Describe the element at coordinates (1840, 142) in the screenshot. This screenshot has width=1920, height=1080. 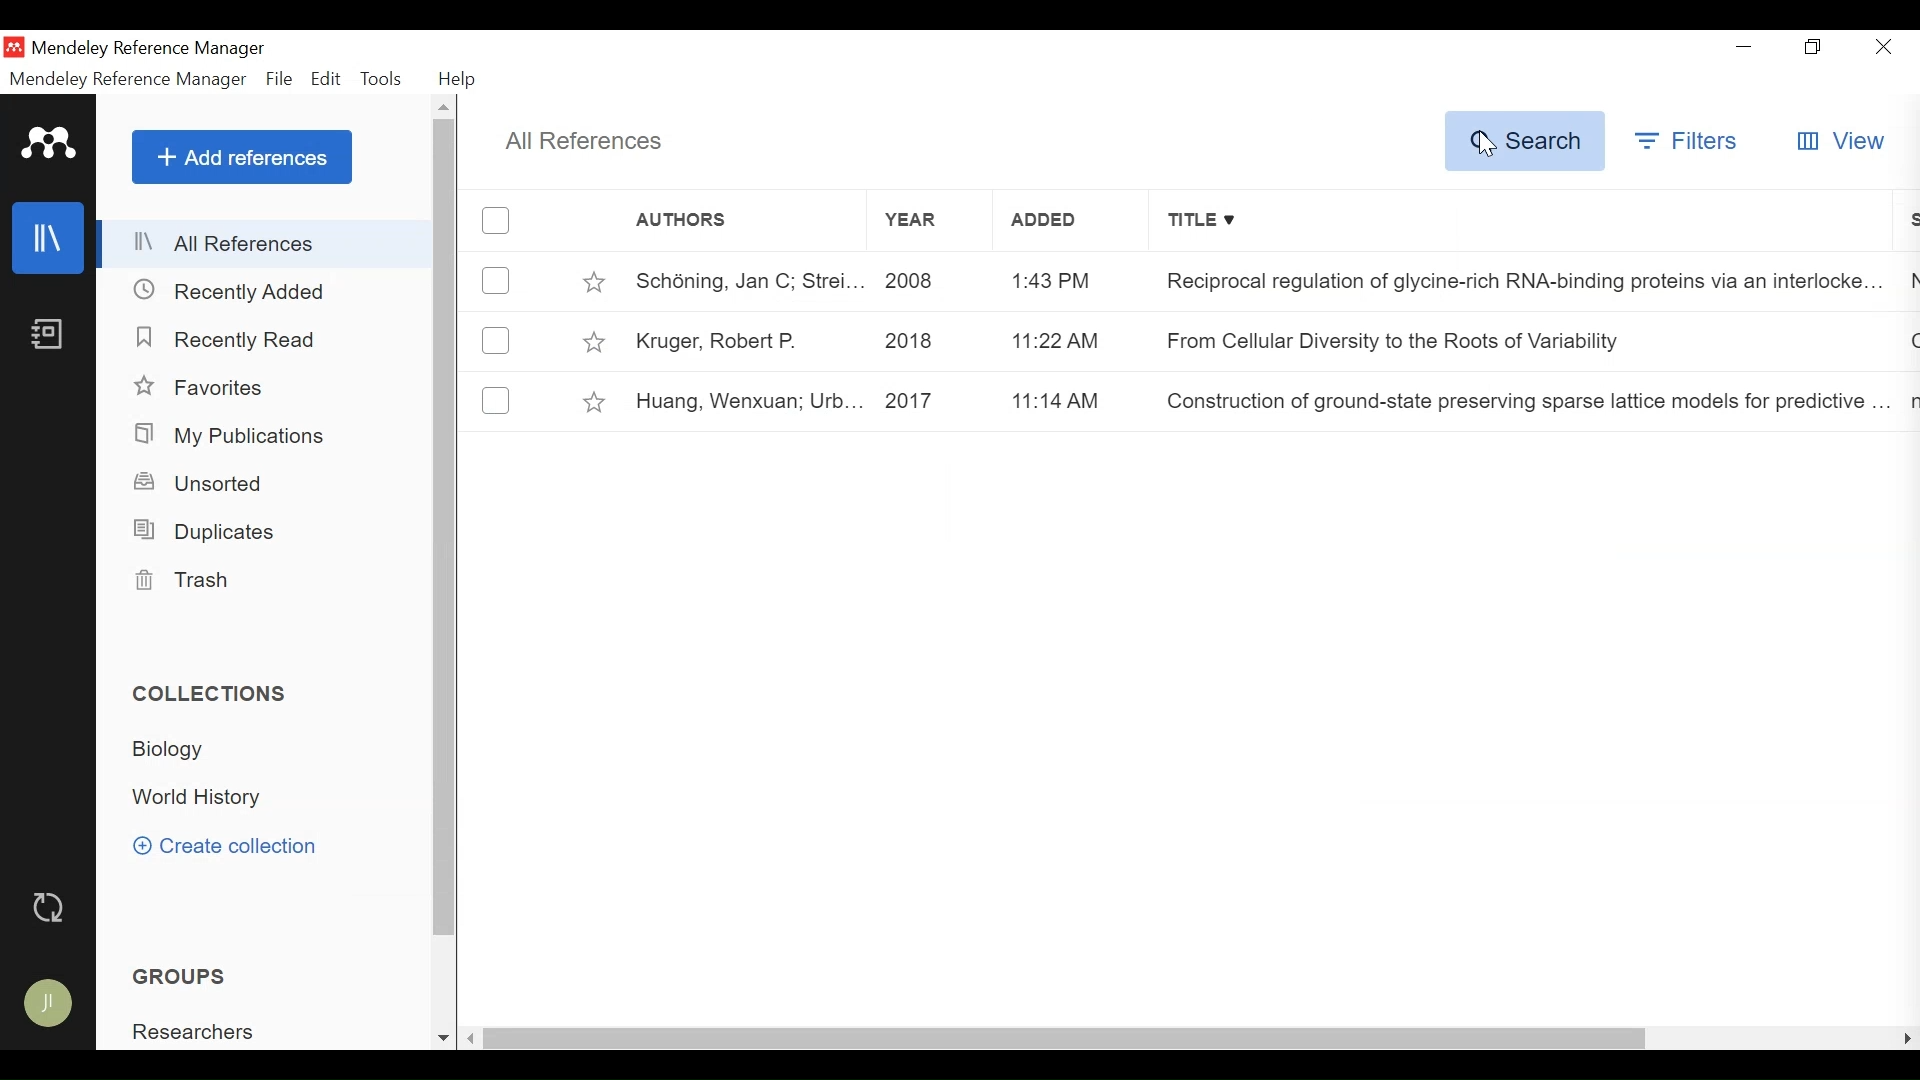
I see `View` at that location.